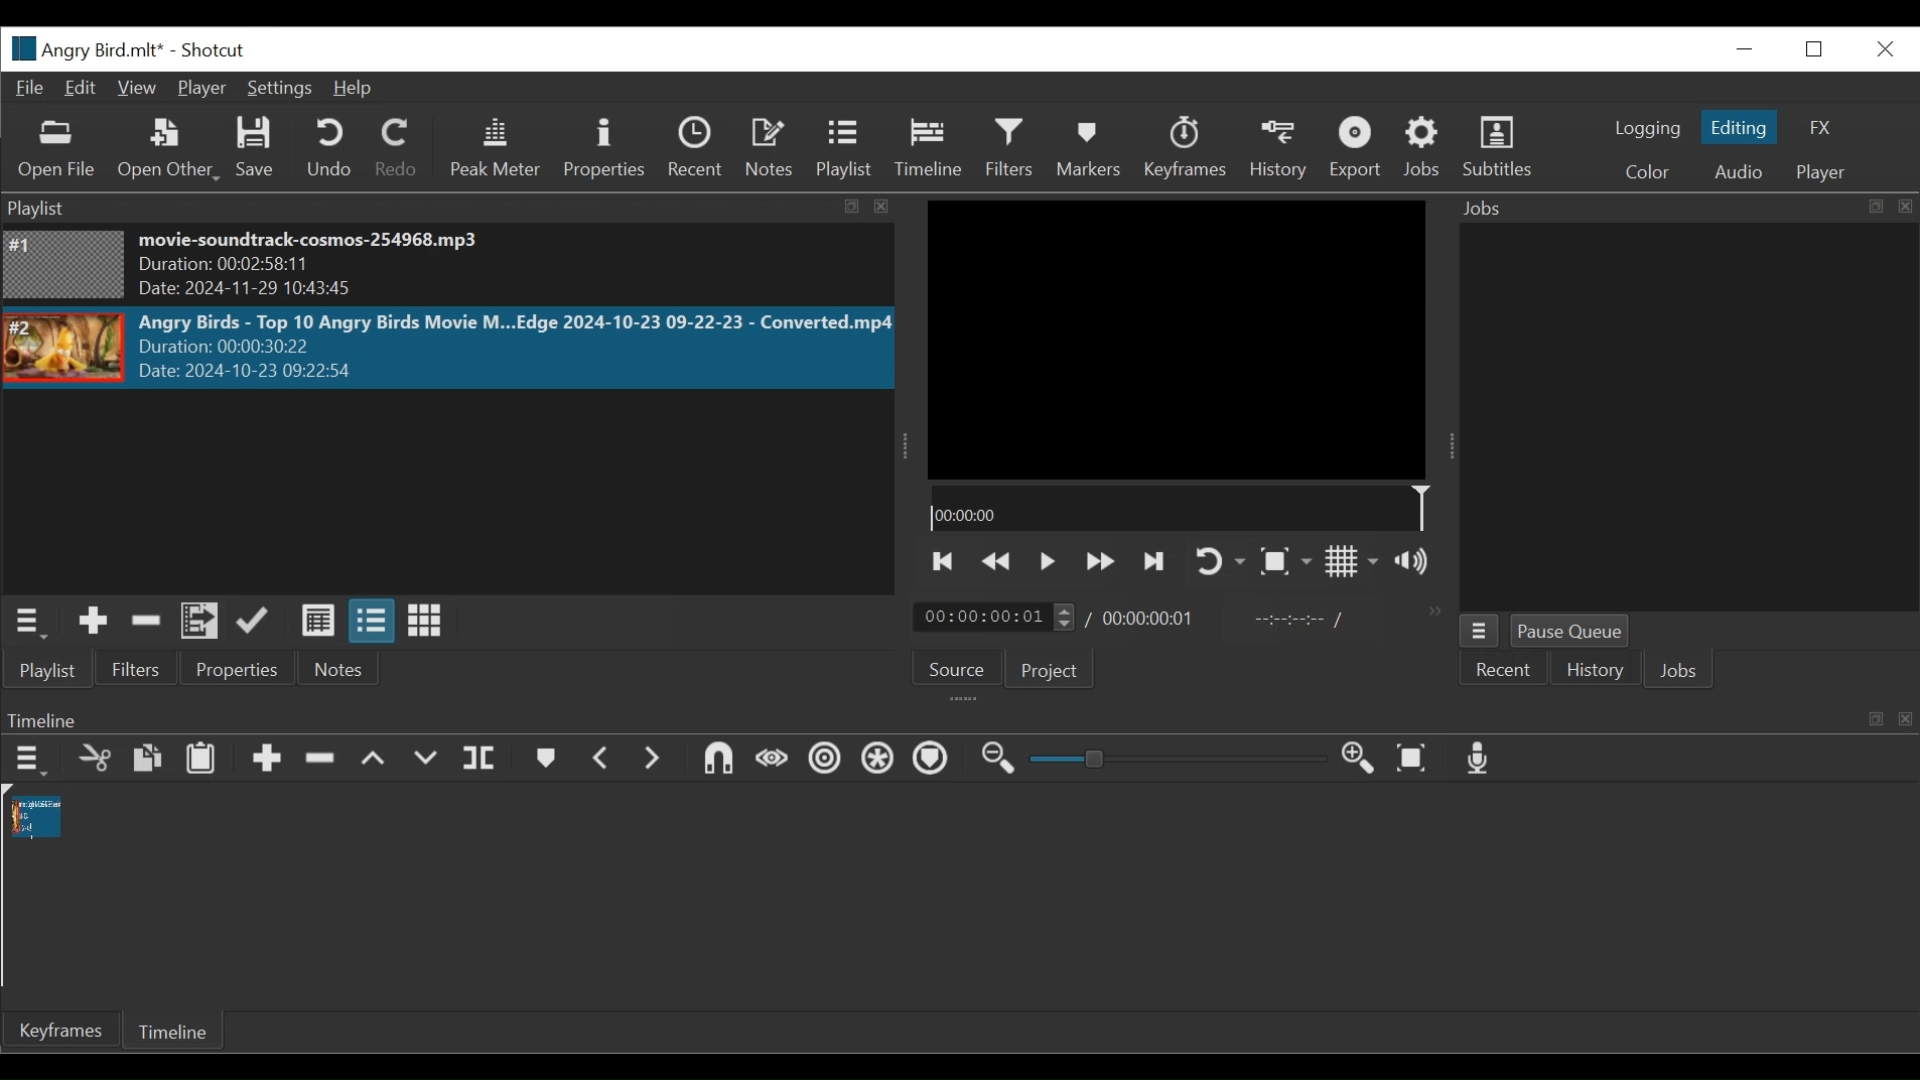 The height and width of the screenshot is (1080, 1920). Describe the element at coordinates (931, 762) in the screenshot. I see `Ripple Markers` at that location.